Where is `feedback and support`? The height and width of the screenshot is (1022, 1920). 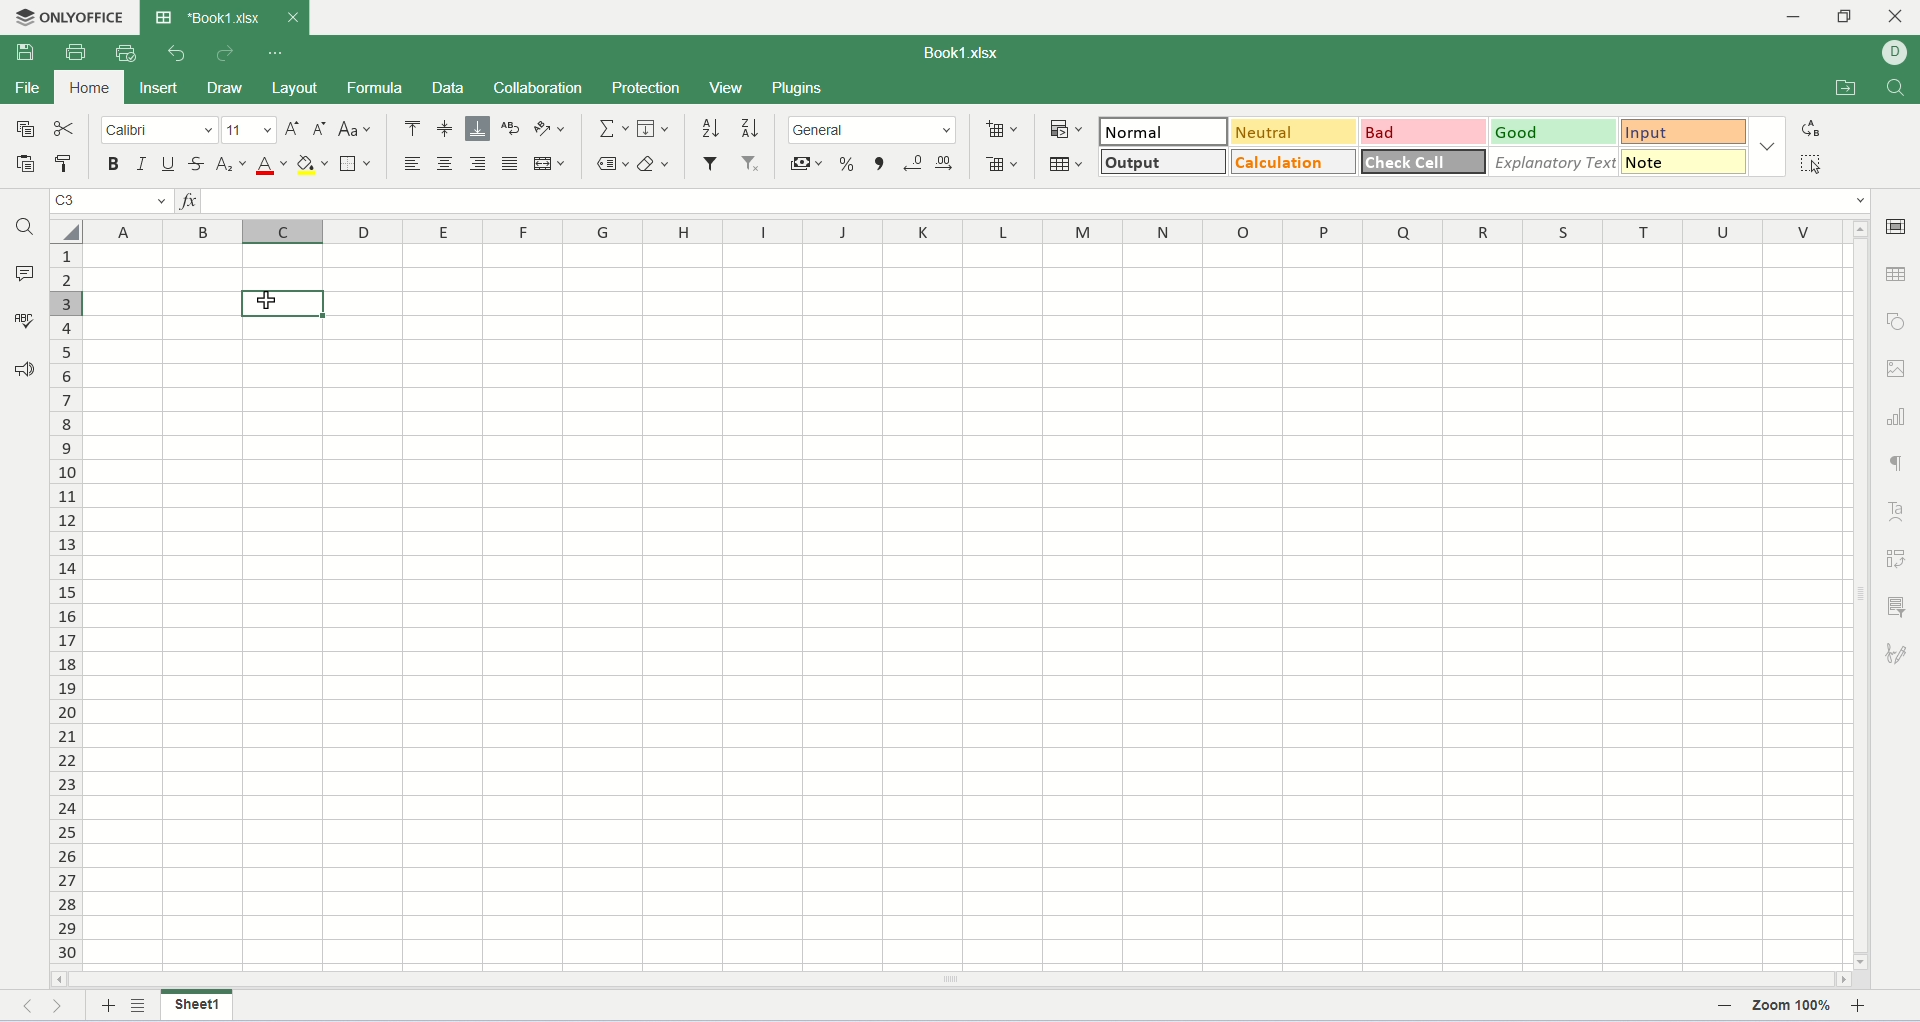
feedback and support is located at coordinates (23, 366).